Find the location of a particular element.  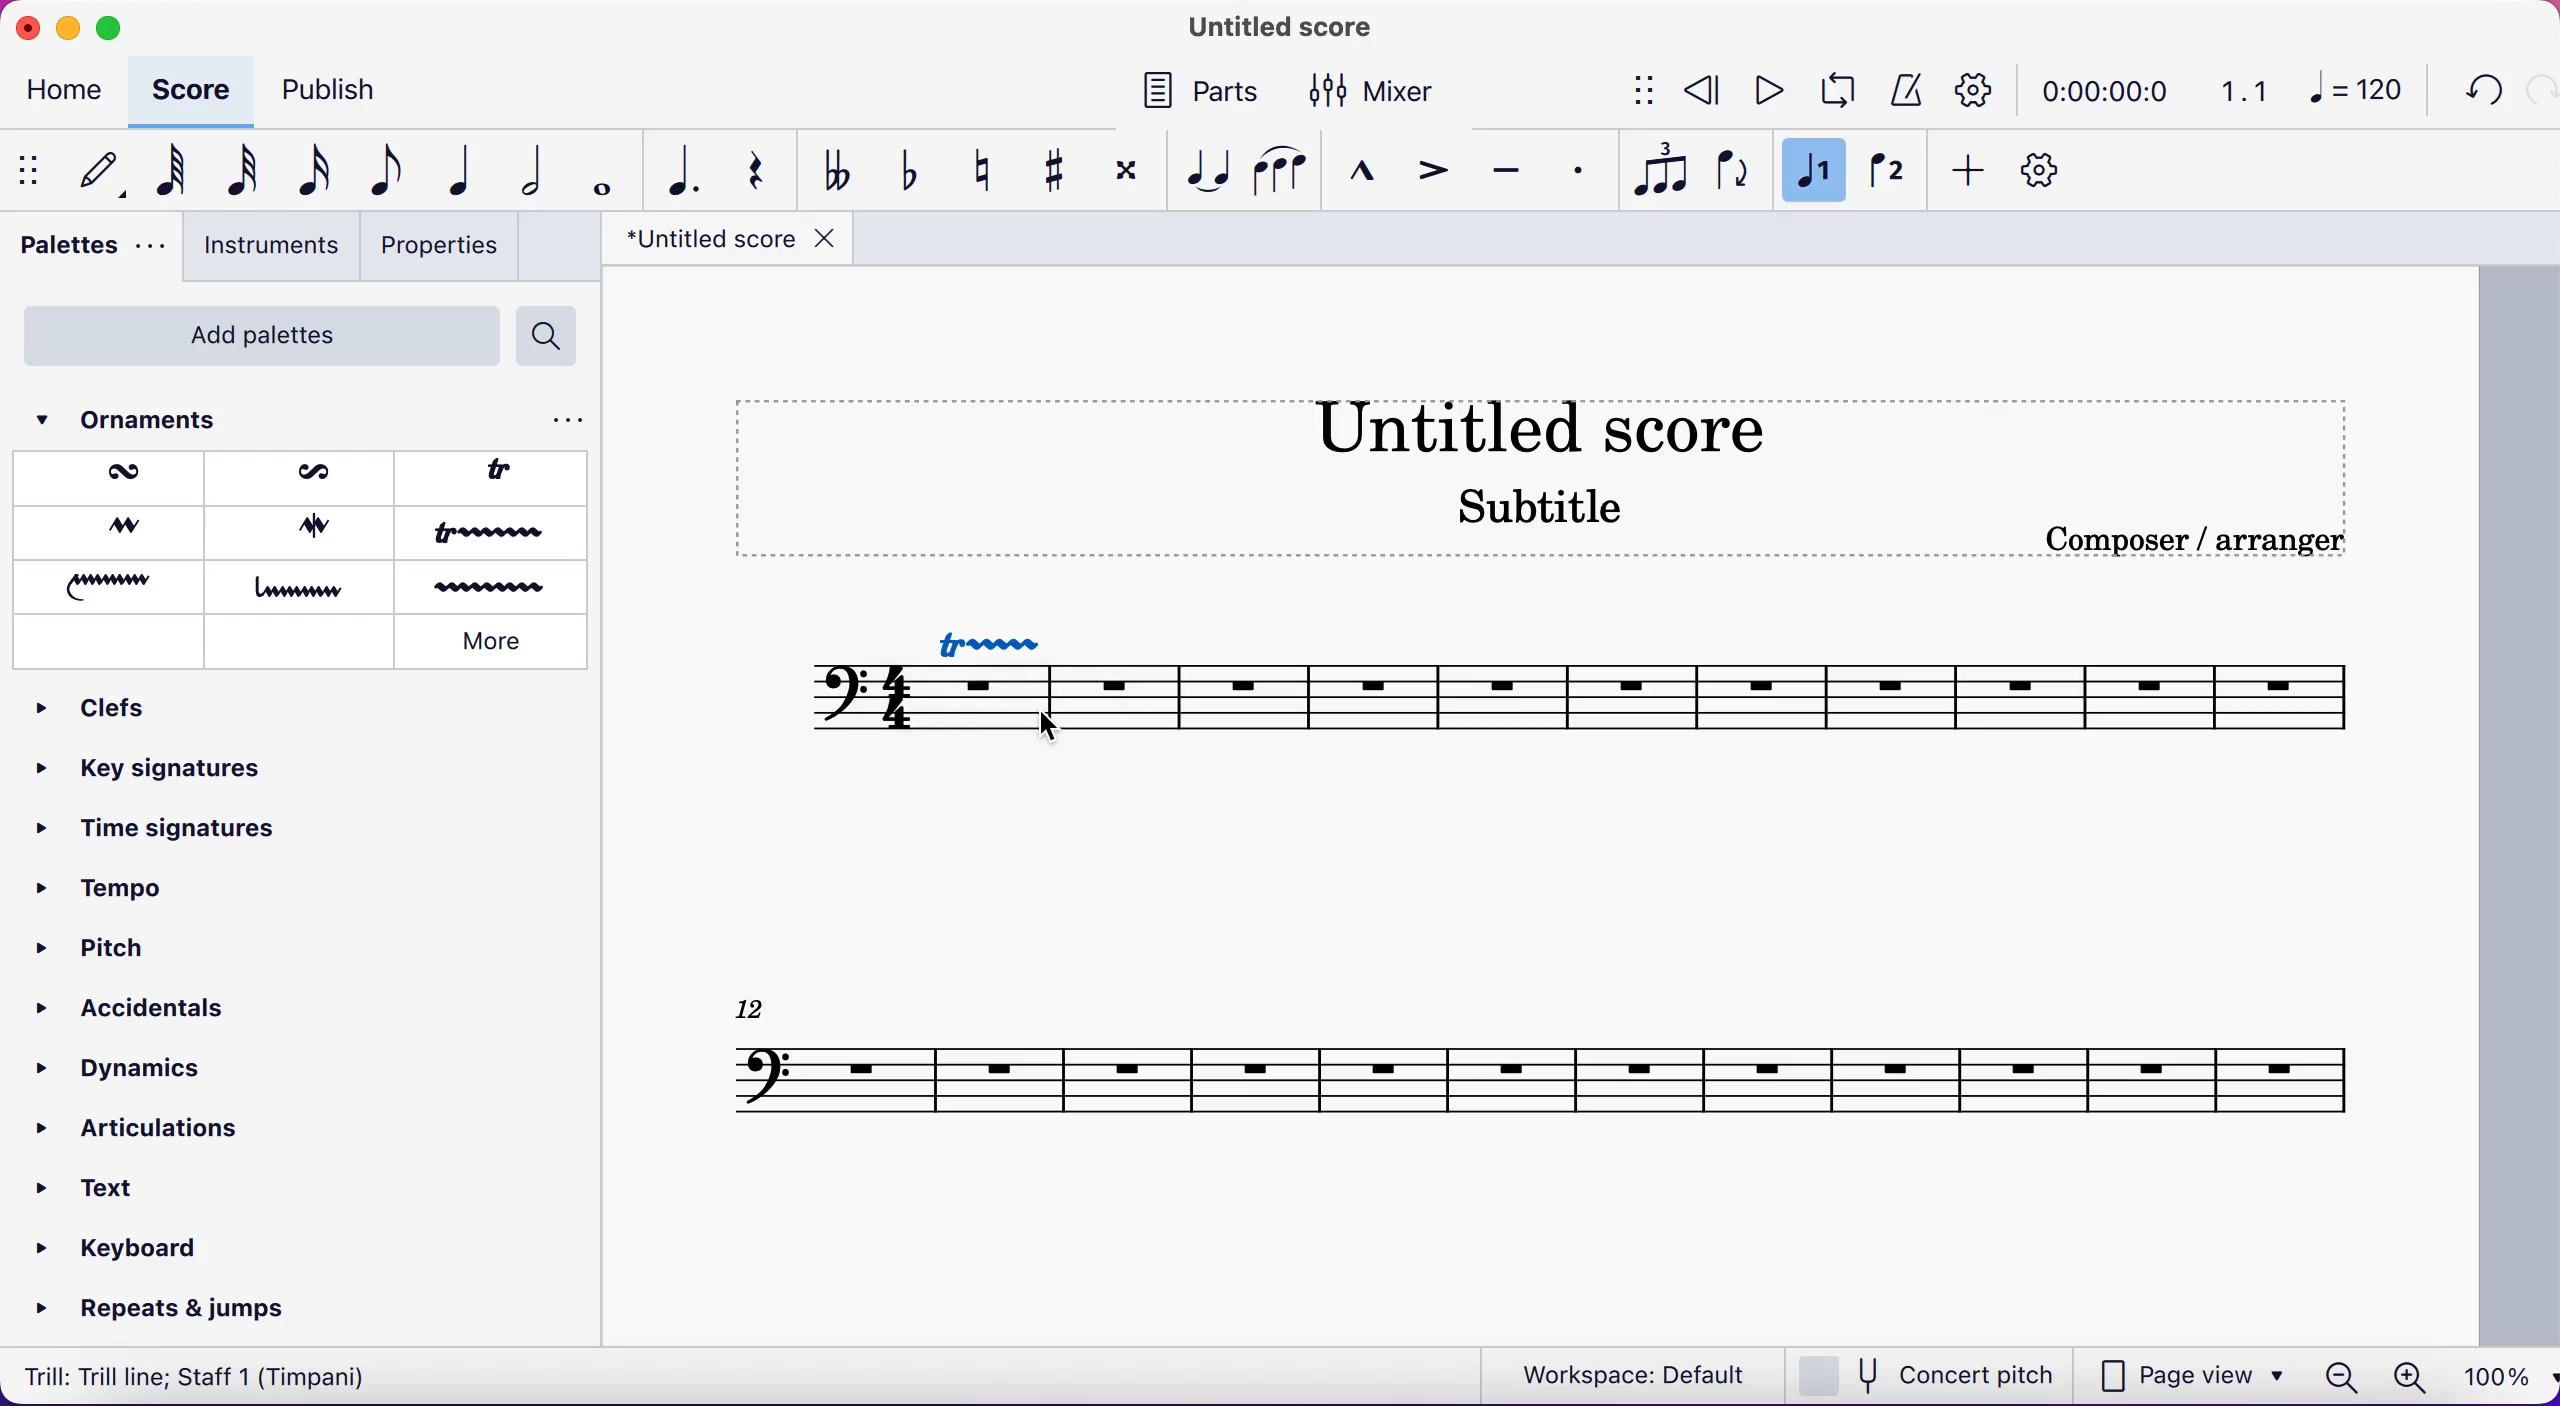

ornaments is located at coordinates (161, 420).